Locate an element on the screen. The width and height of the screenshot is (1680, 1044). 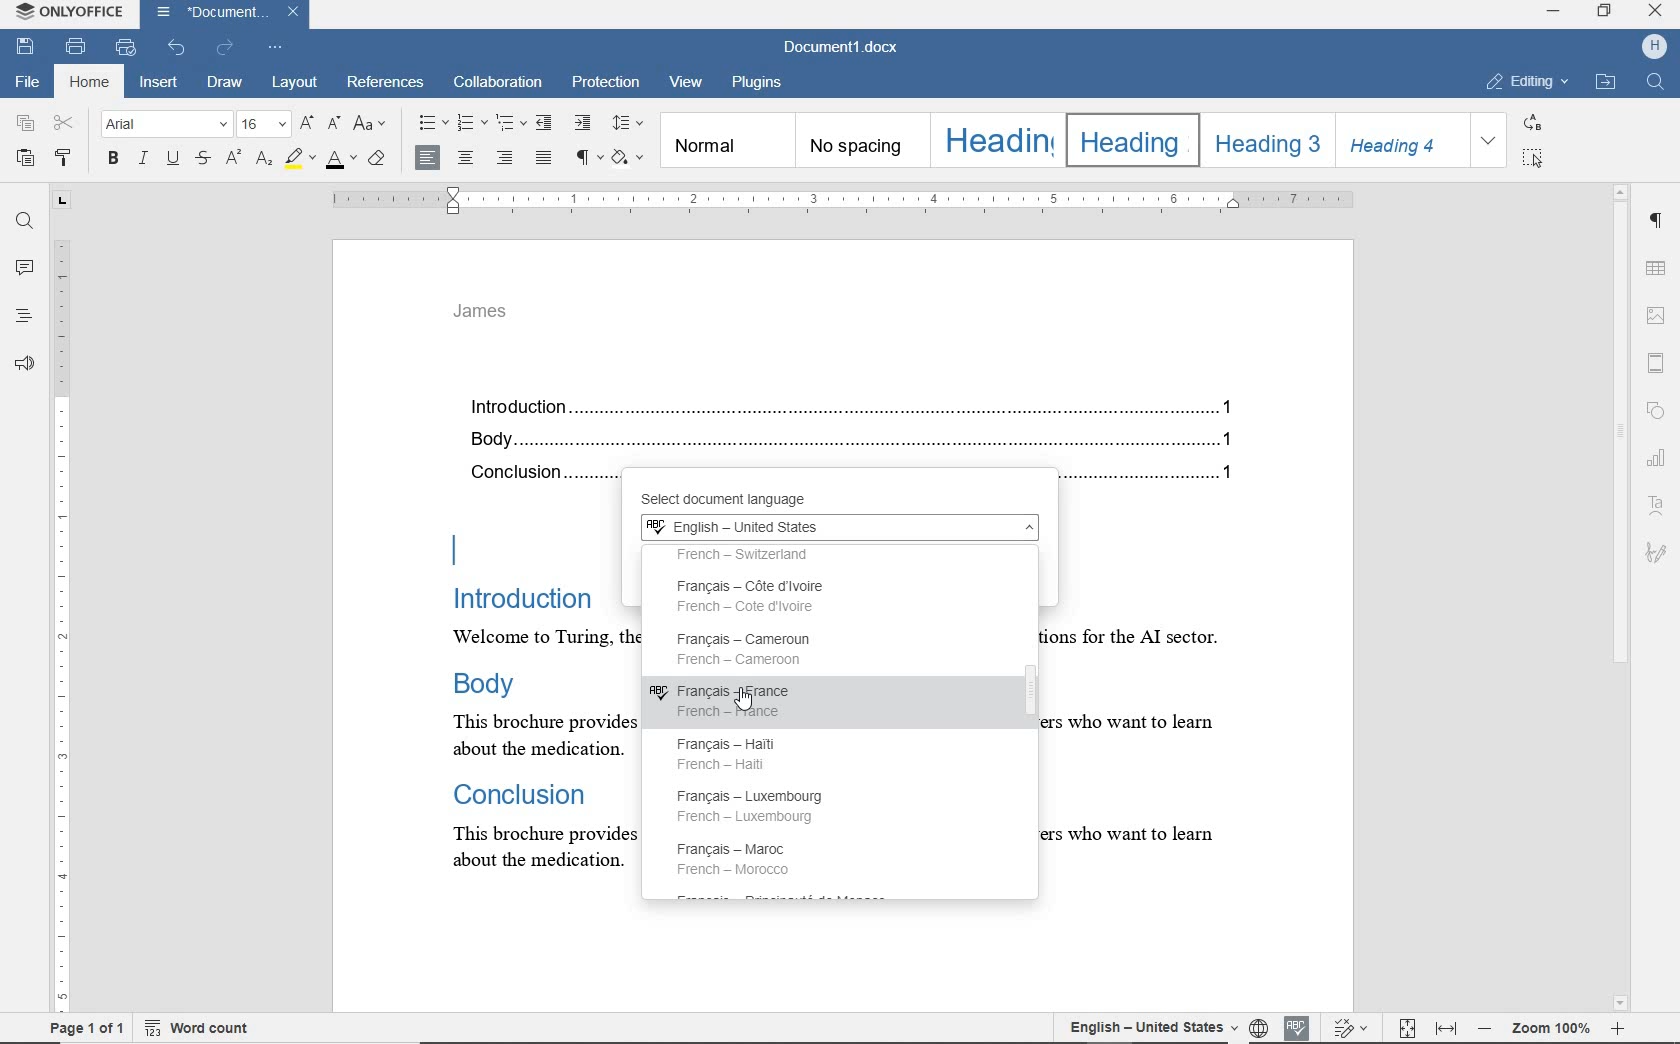
subscript is located at coordinates (263, 159).